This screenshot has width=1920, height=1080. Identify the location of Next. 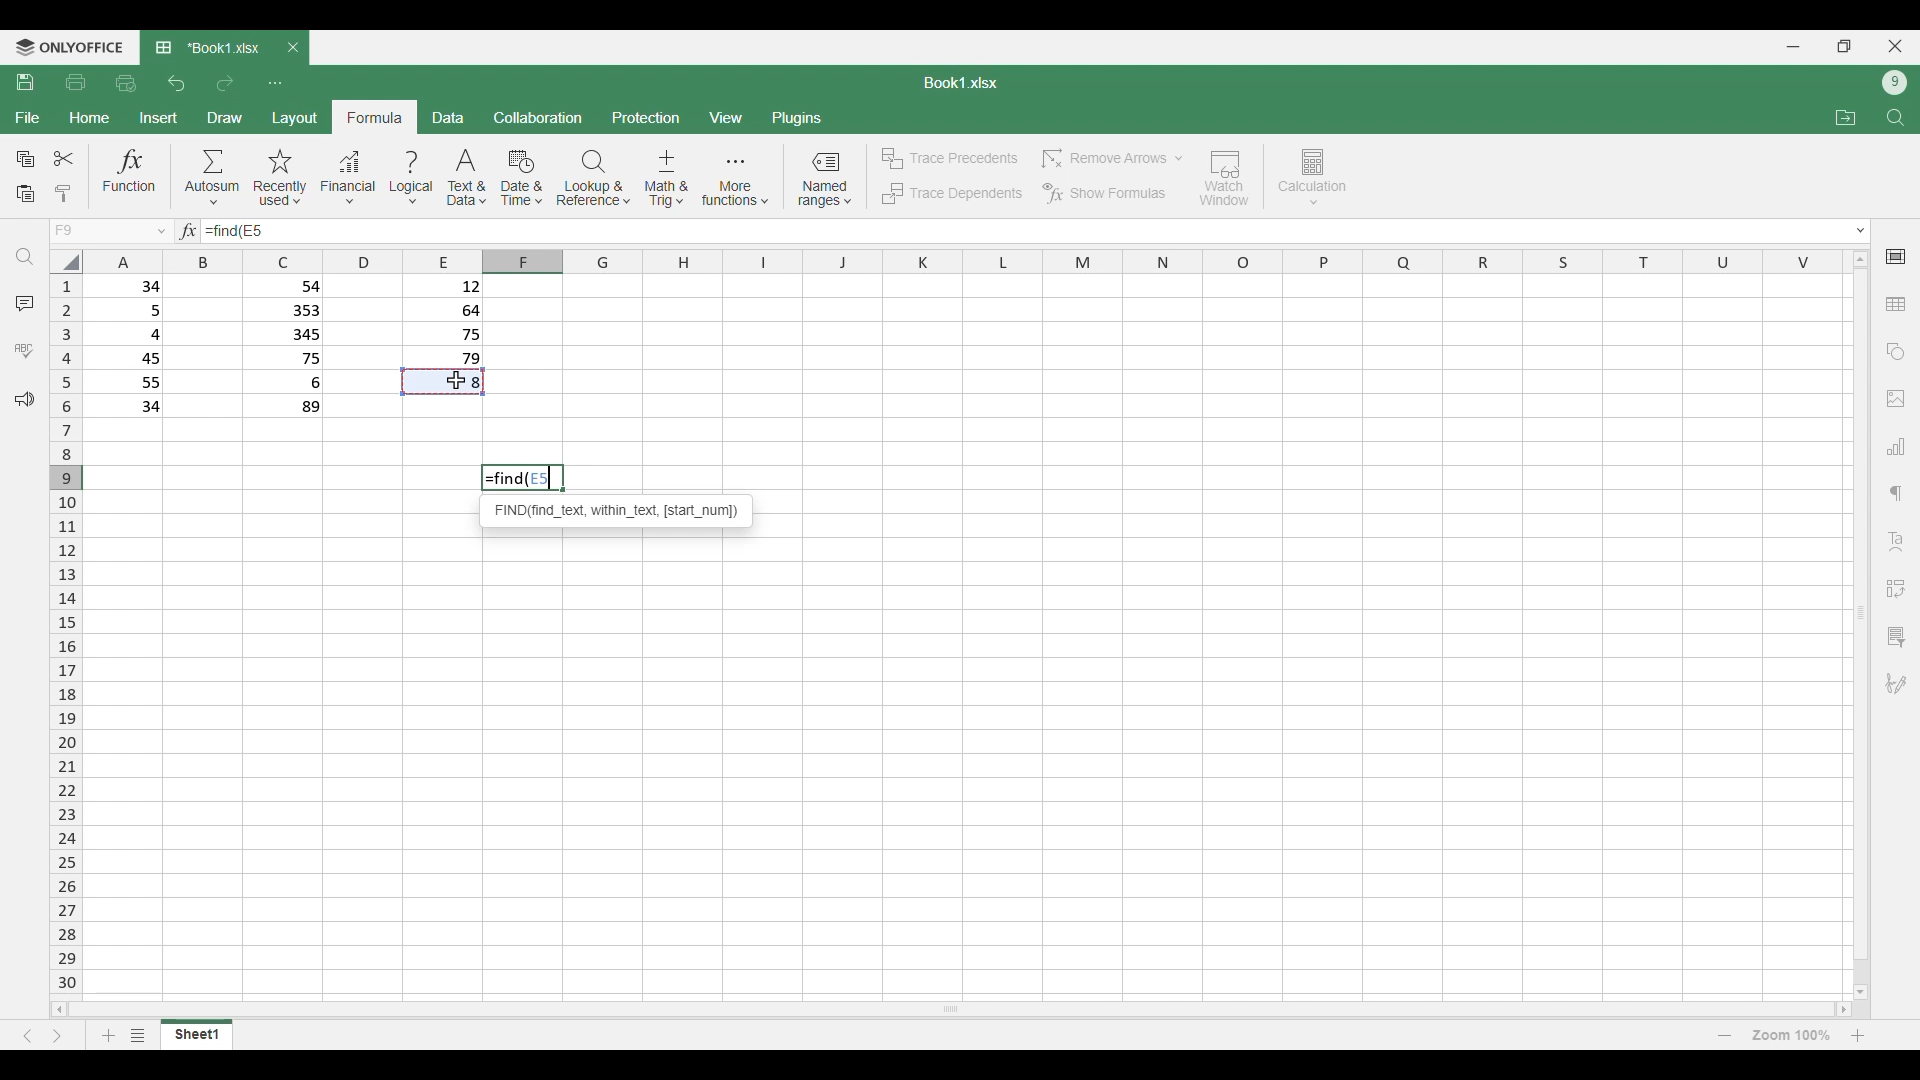
(57, 1036).